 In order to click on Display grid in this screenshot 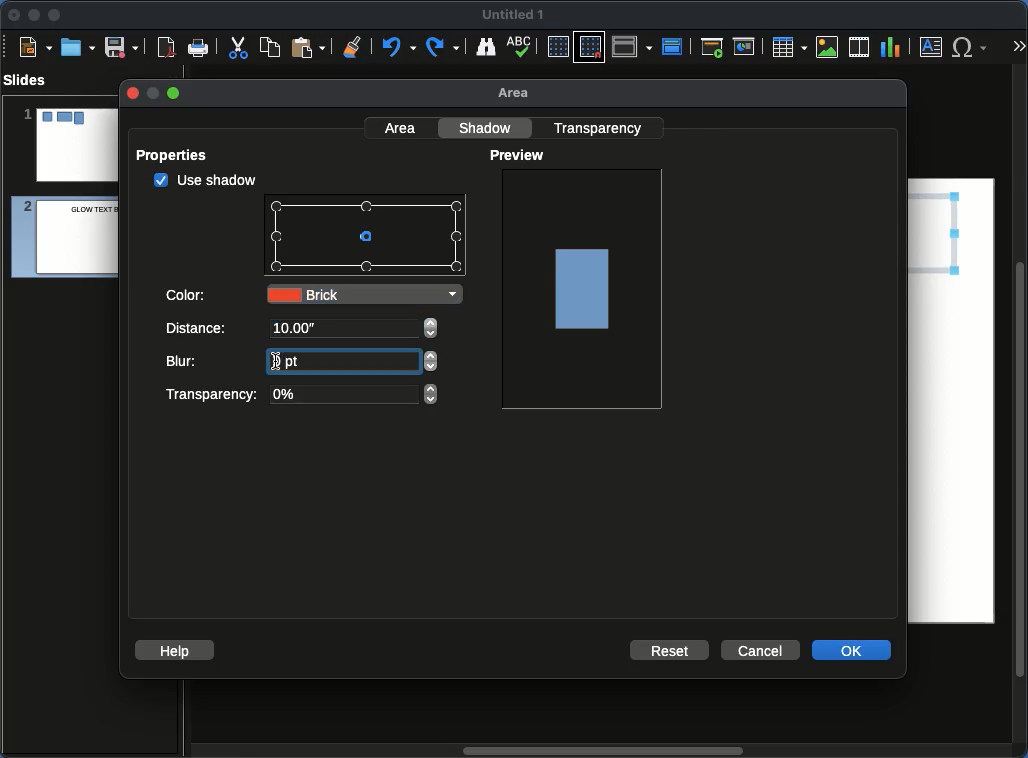, I will do `click(557, 48)`.